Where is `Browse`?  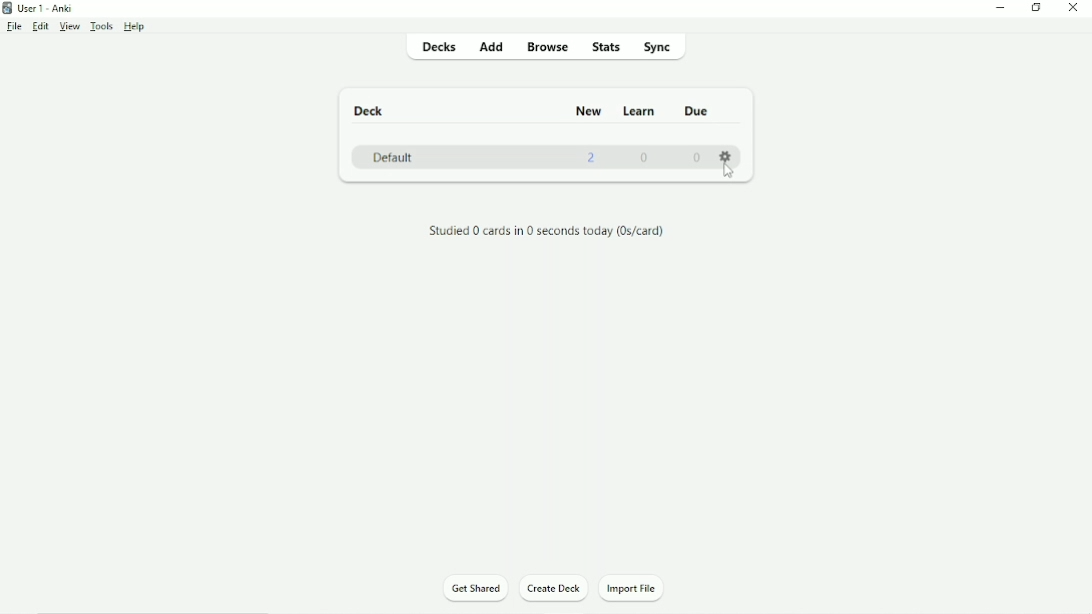
Browse is located at coordinates (544, 46).